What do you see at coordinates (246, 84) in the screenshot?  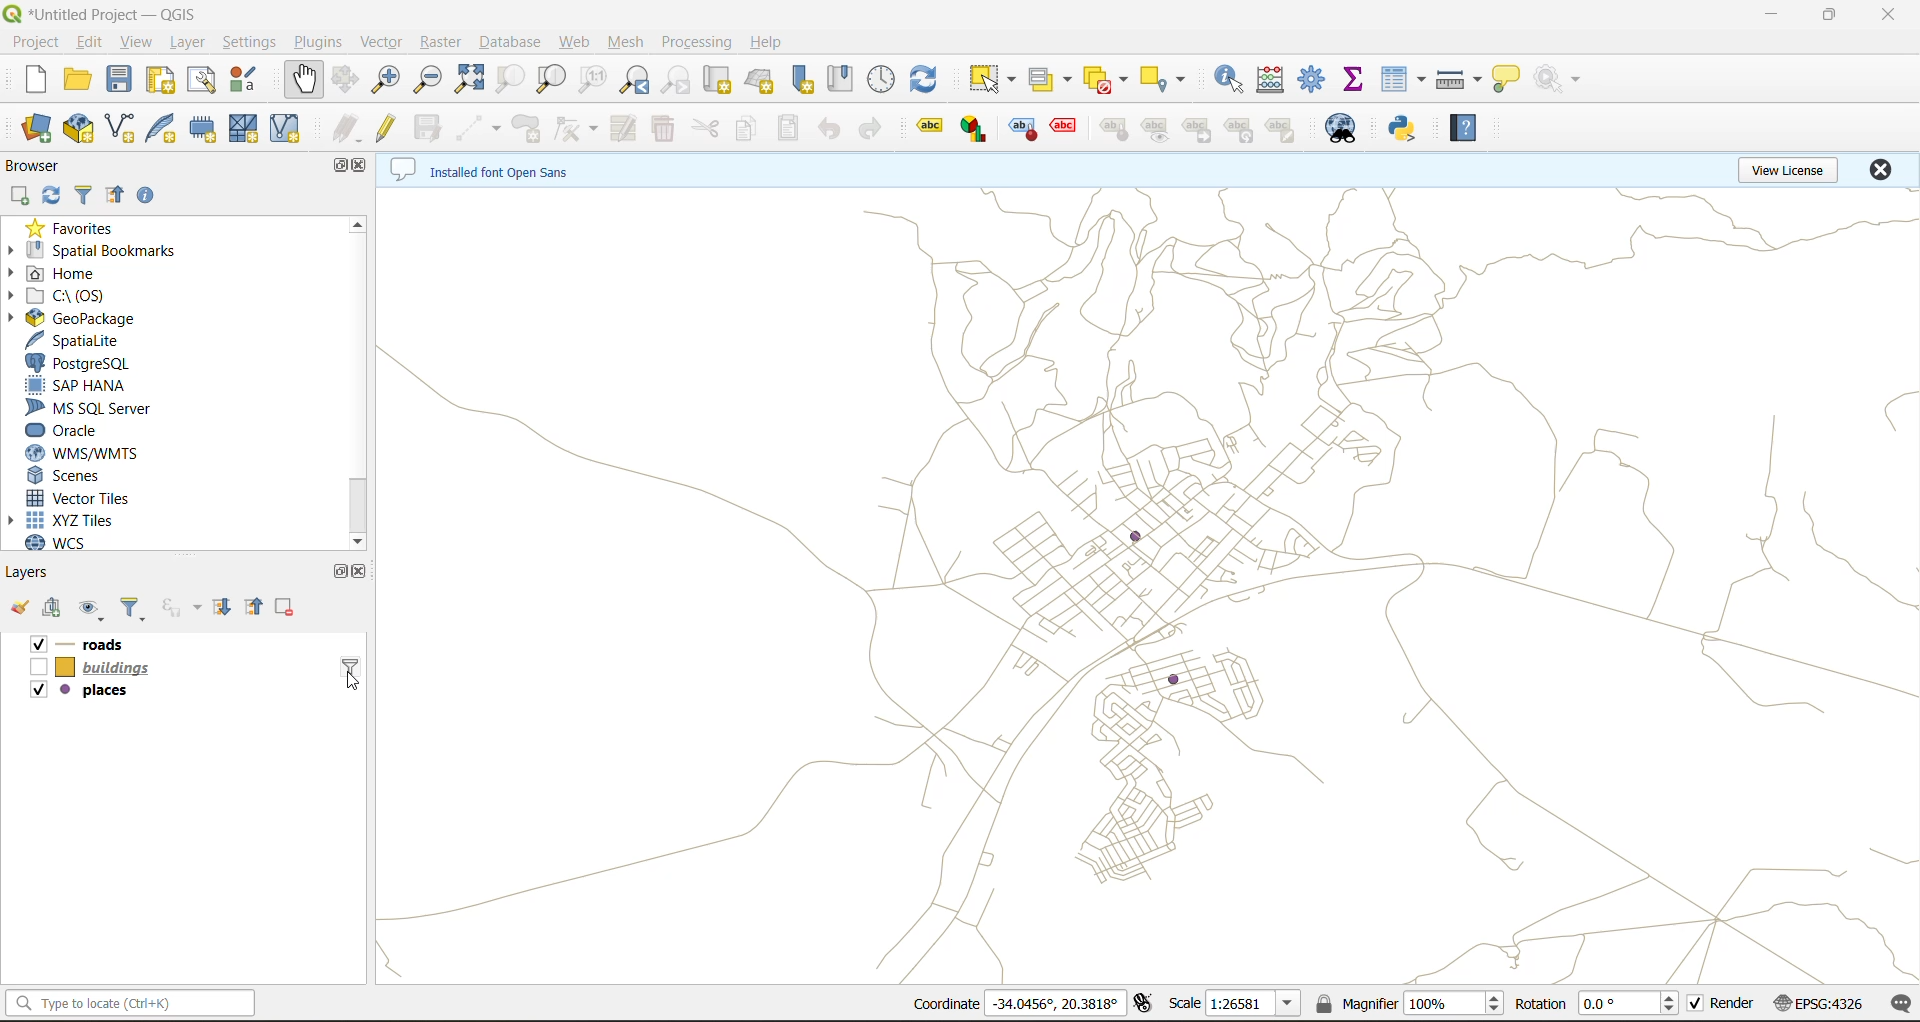 I see `style manager` at bounding box center [246, 84].